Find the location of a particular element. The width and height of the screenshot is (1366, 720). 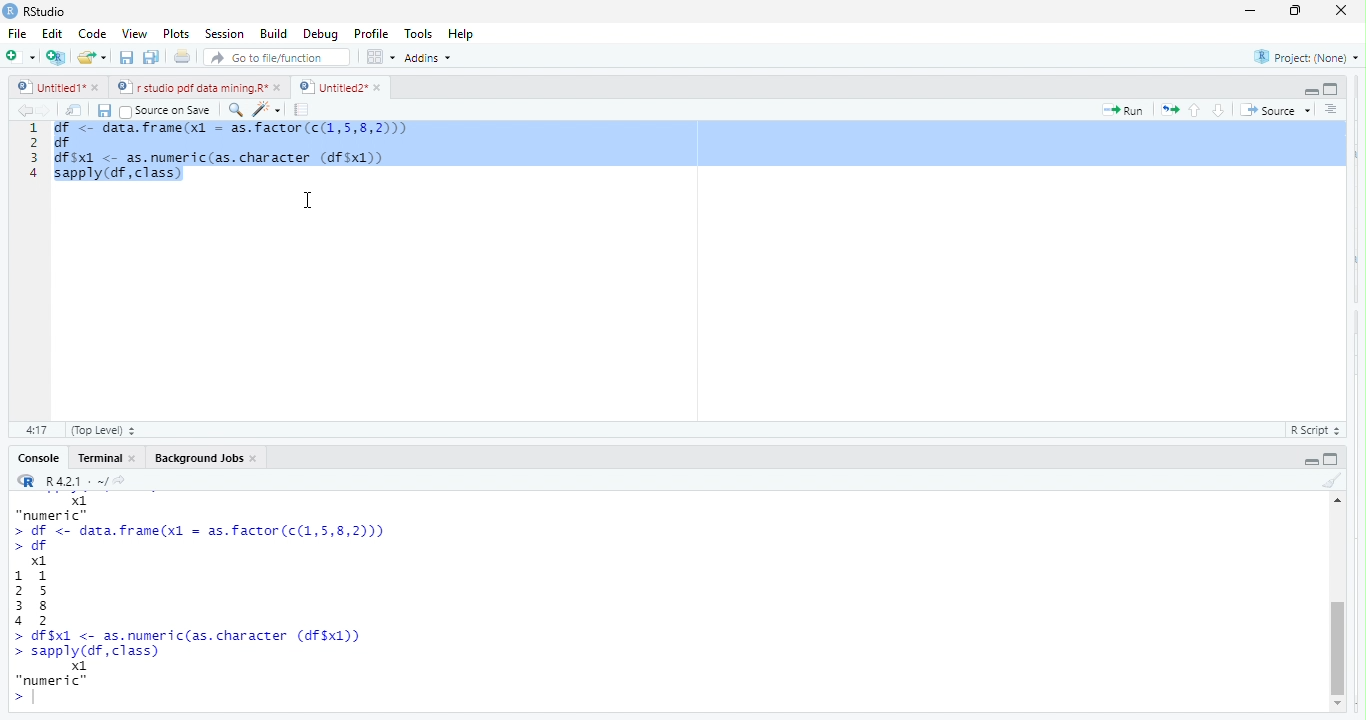

file is located at coordinates (20, 34).